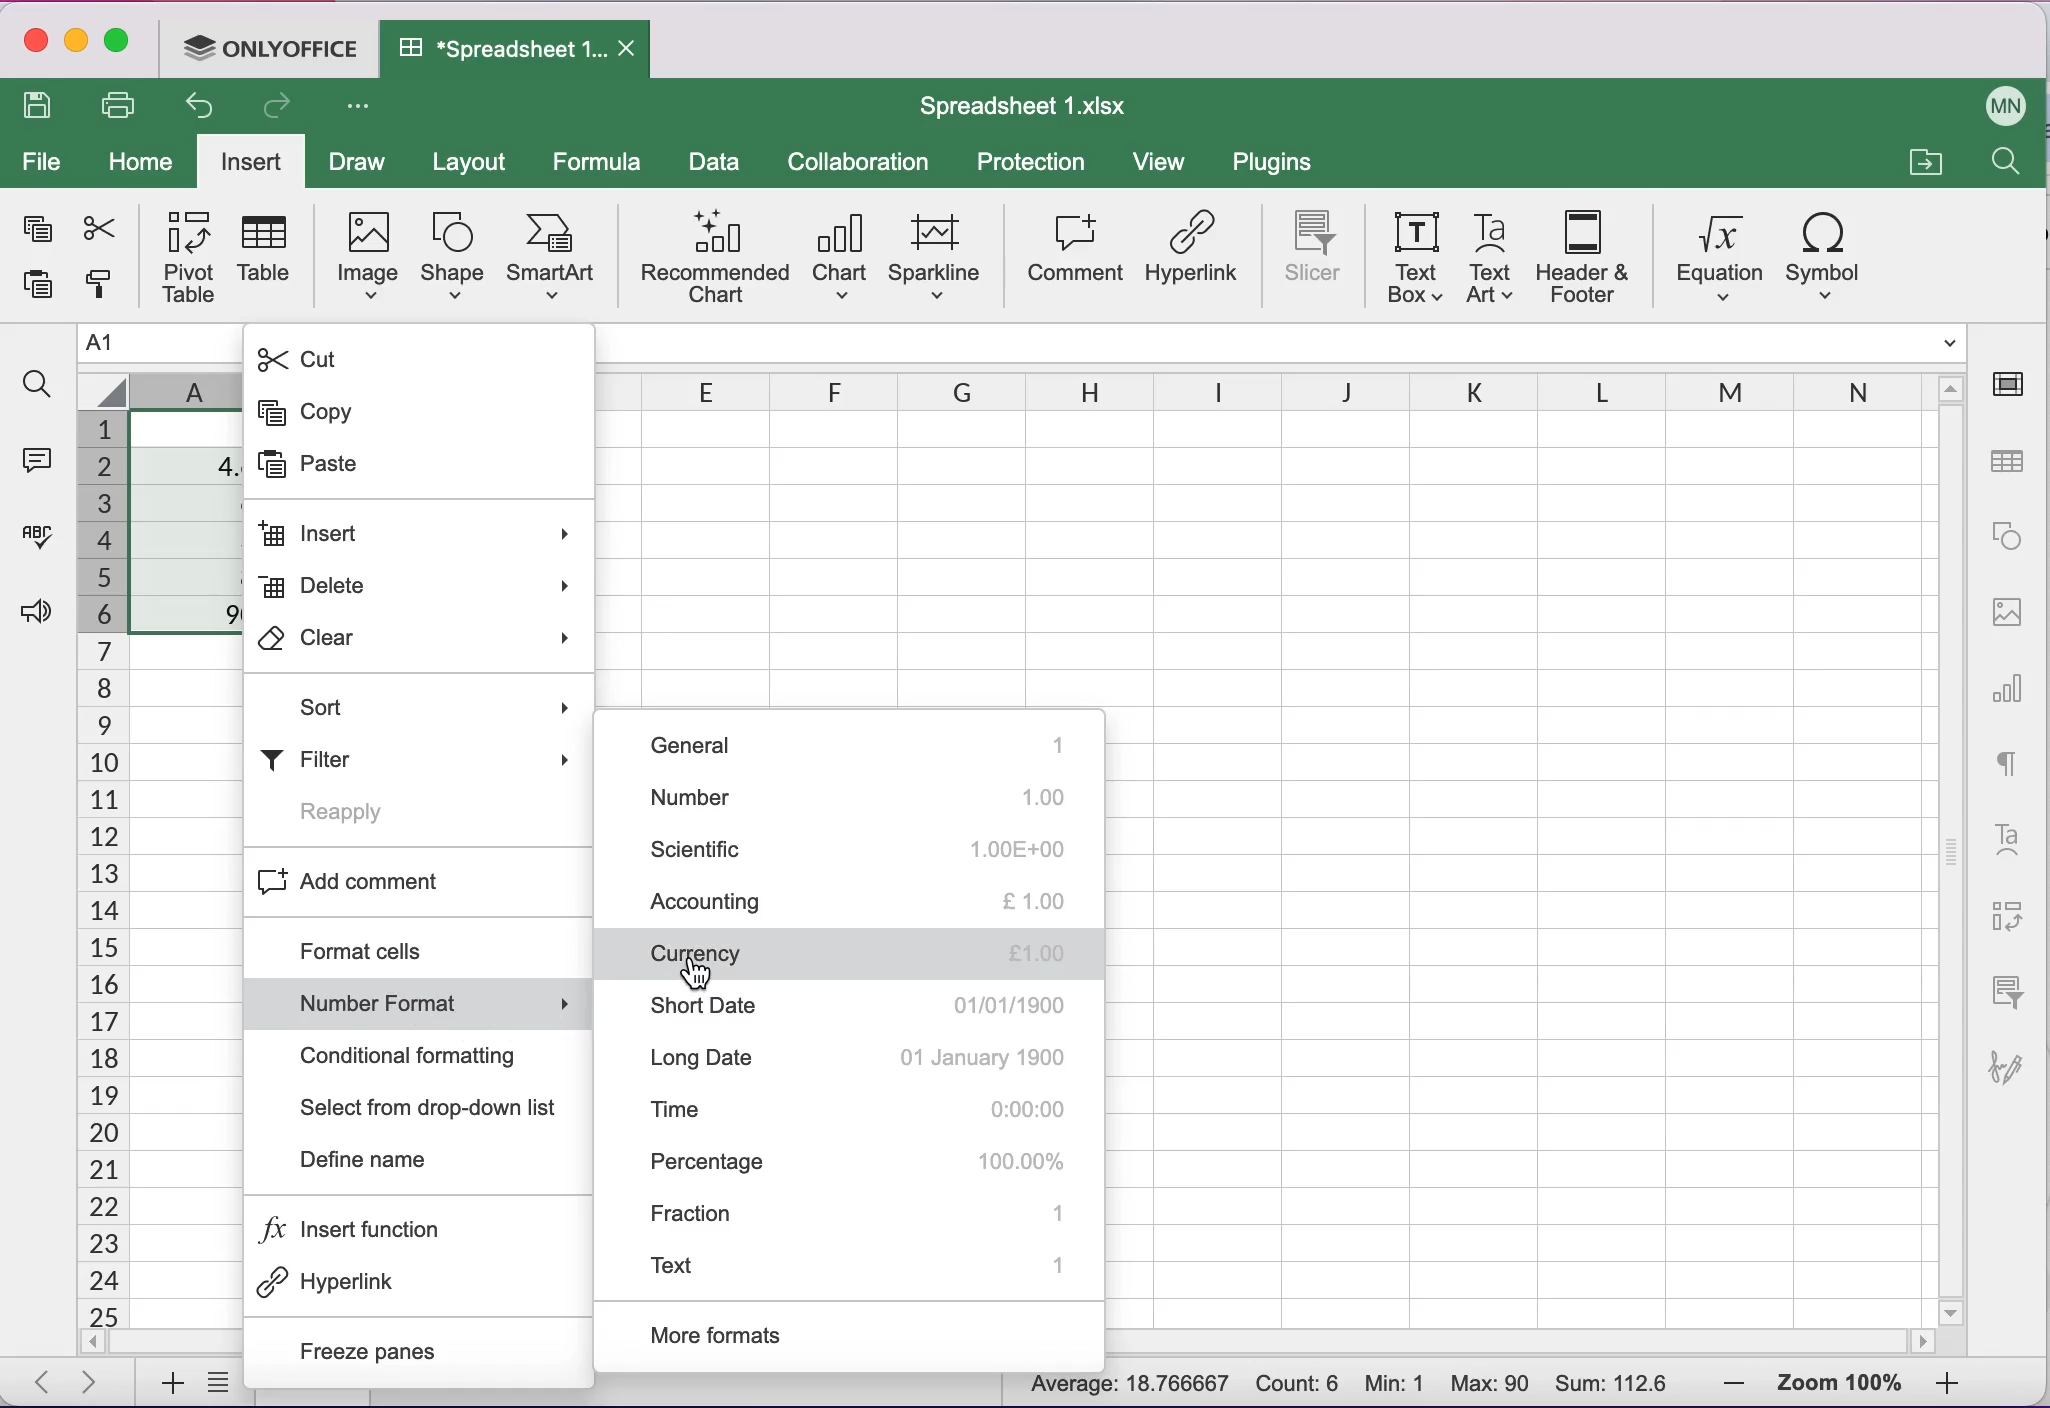 This screenshot has height=1408, width=2050. I want to click on Add comment, so click(415, 878).